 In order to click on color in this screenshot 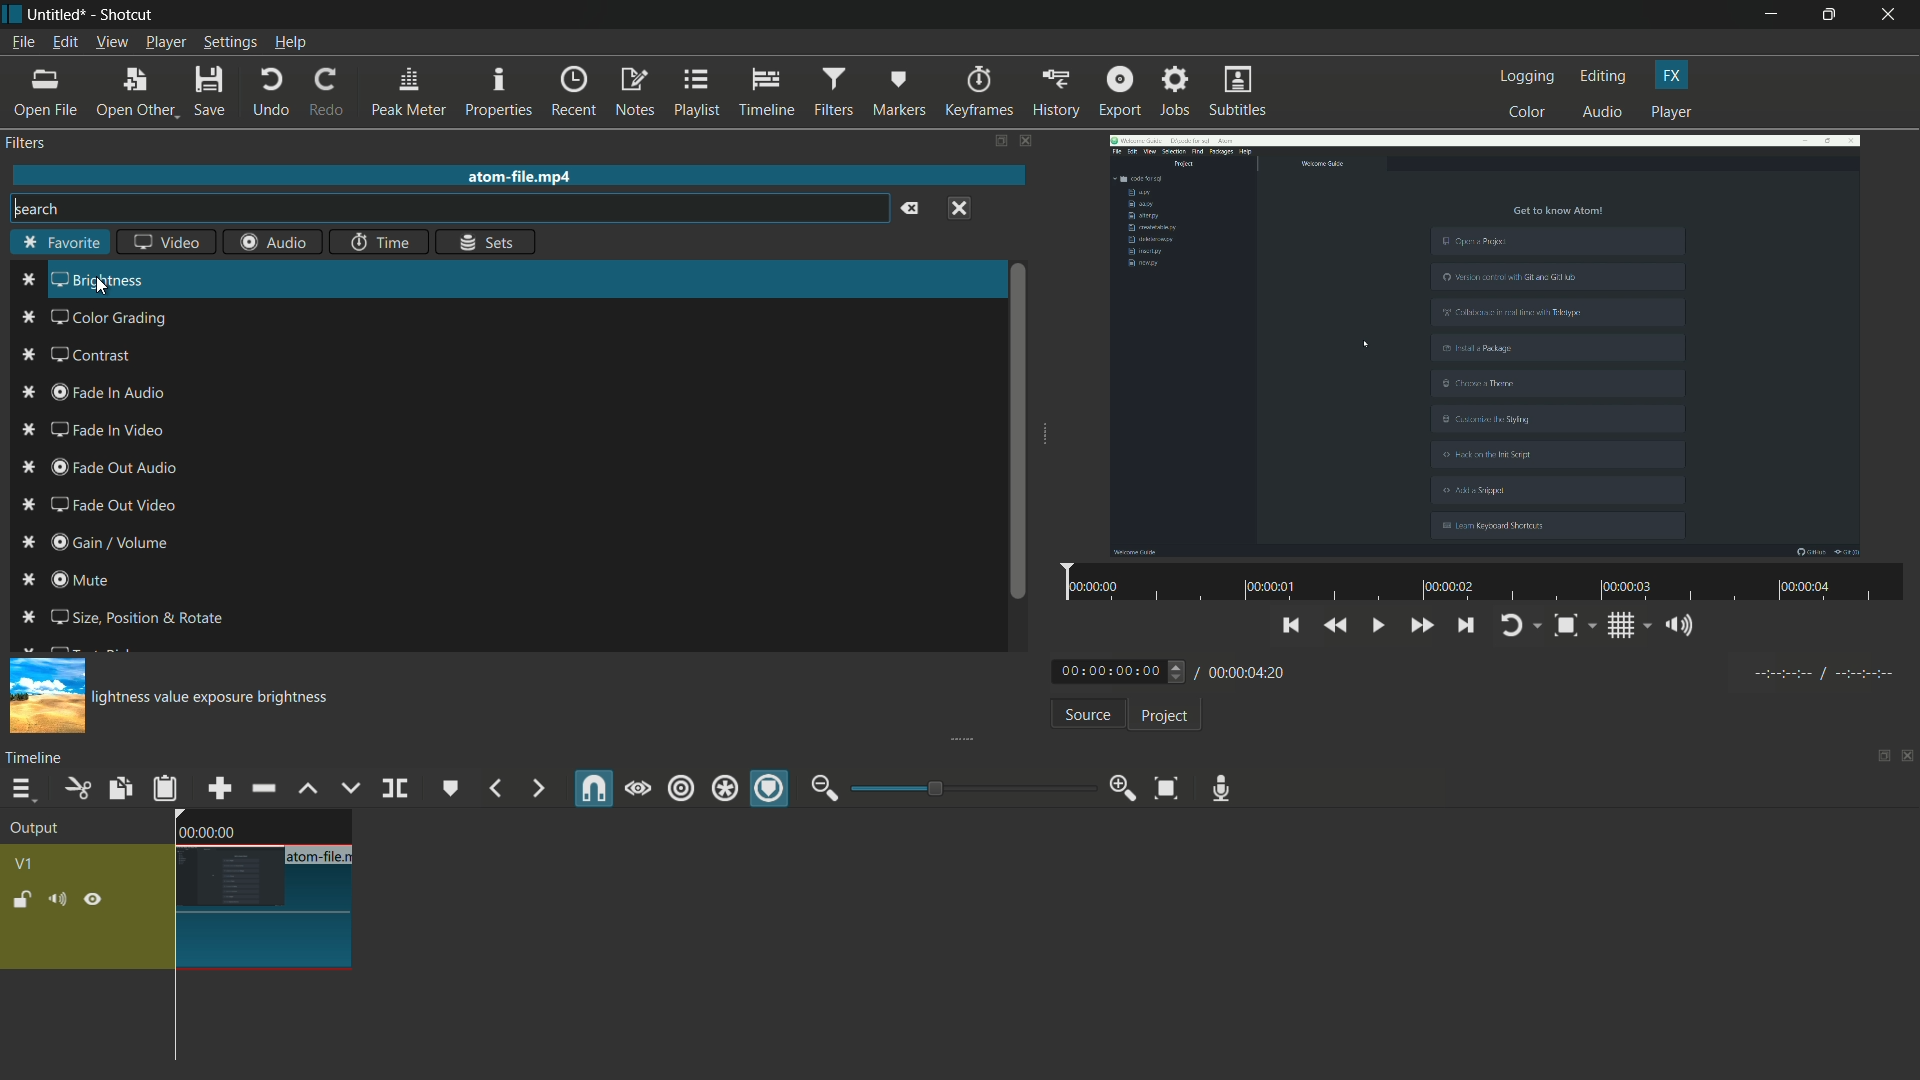, I will do `click(1528, 111)`.